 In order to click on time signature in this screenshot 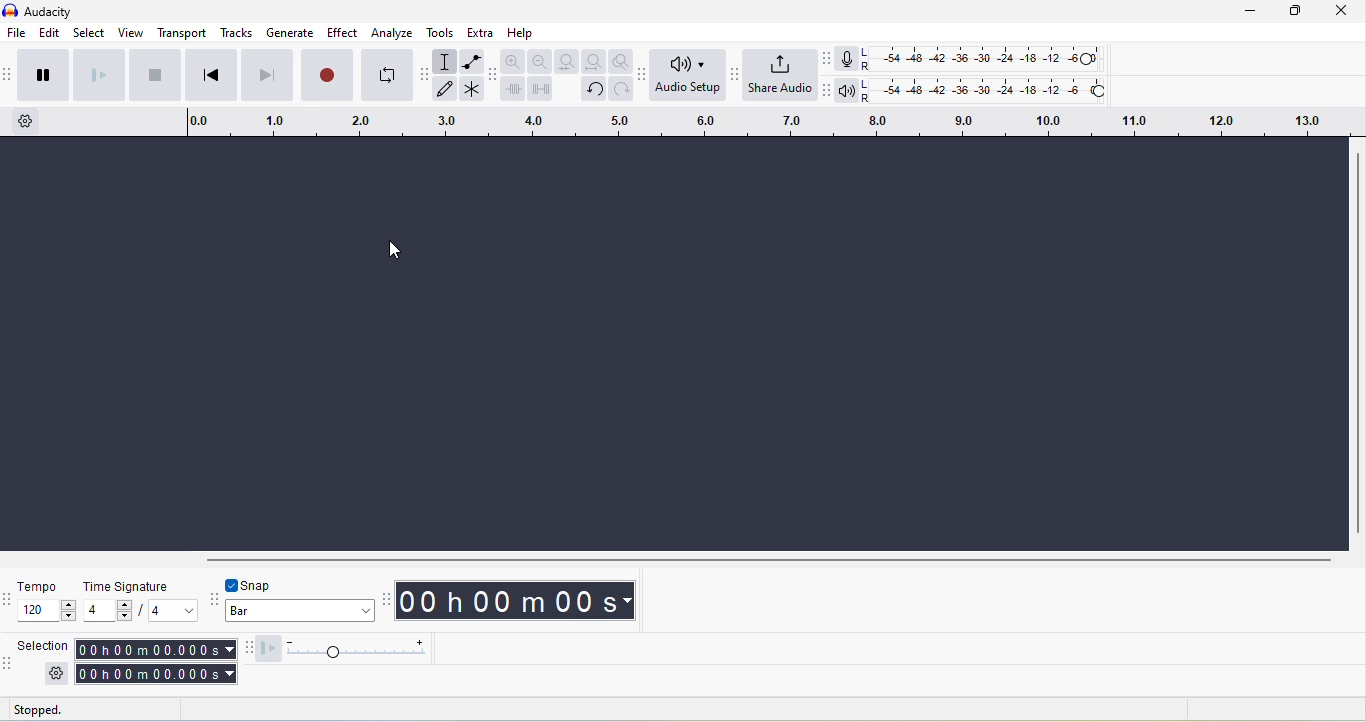, I will do `click(139, 600)`.